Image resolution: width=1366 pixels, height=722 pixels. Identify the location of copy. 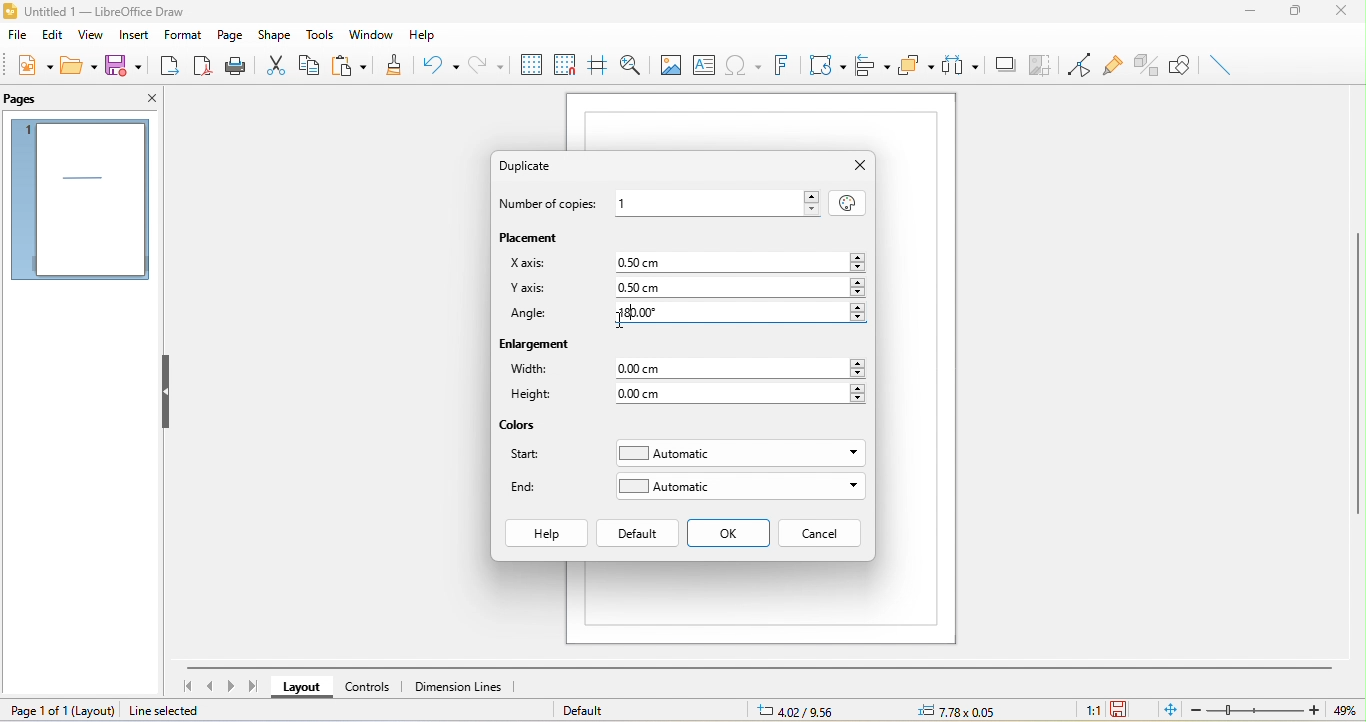
(316, 68).